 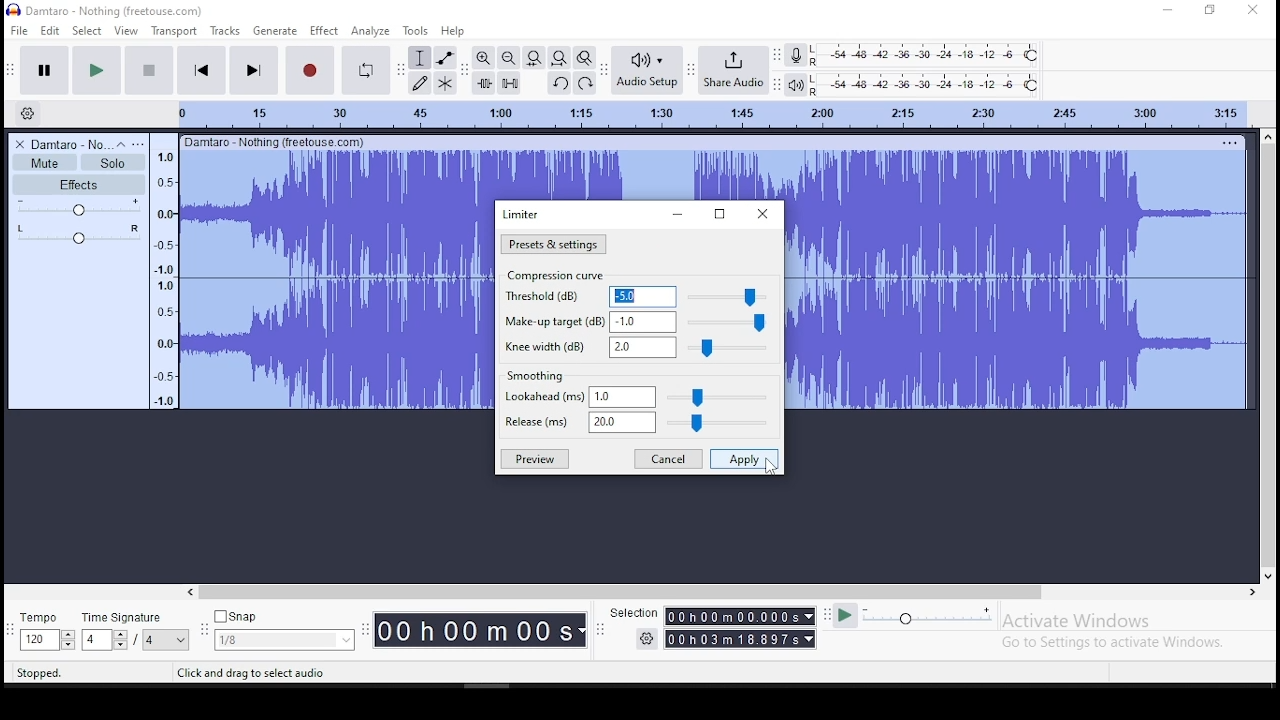 I want to click on share audio, so click(x=734, y=68).